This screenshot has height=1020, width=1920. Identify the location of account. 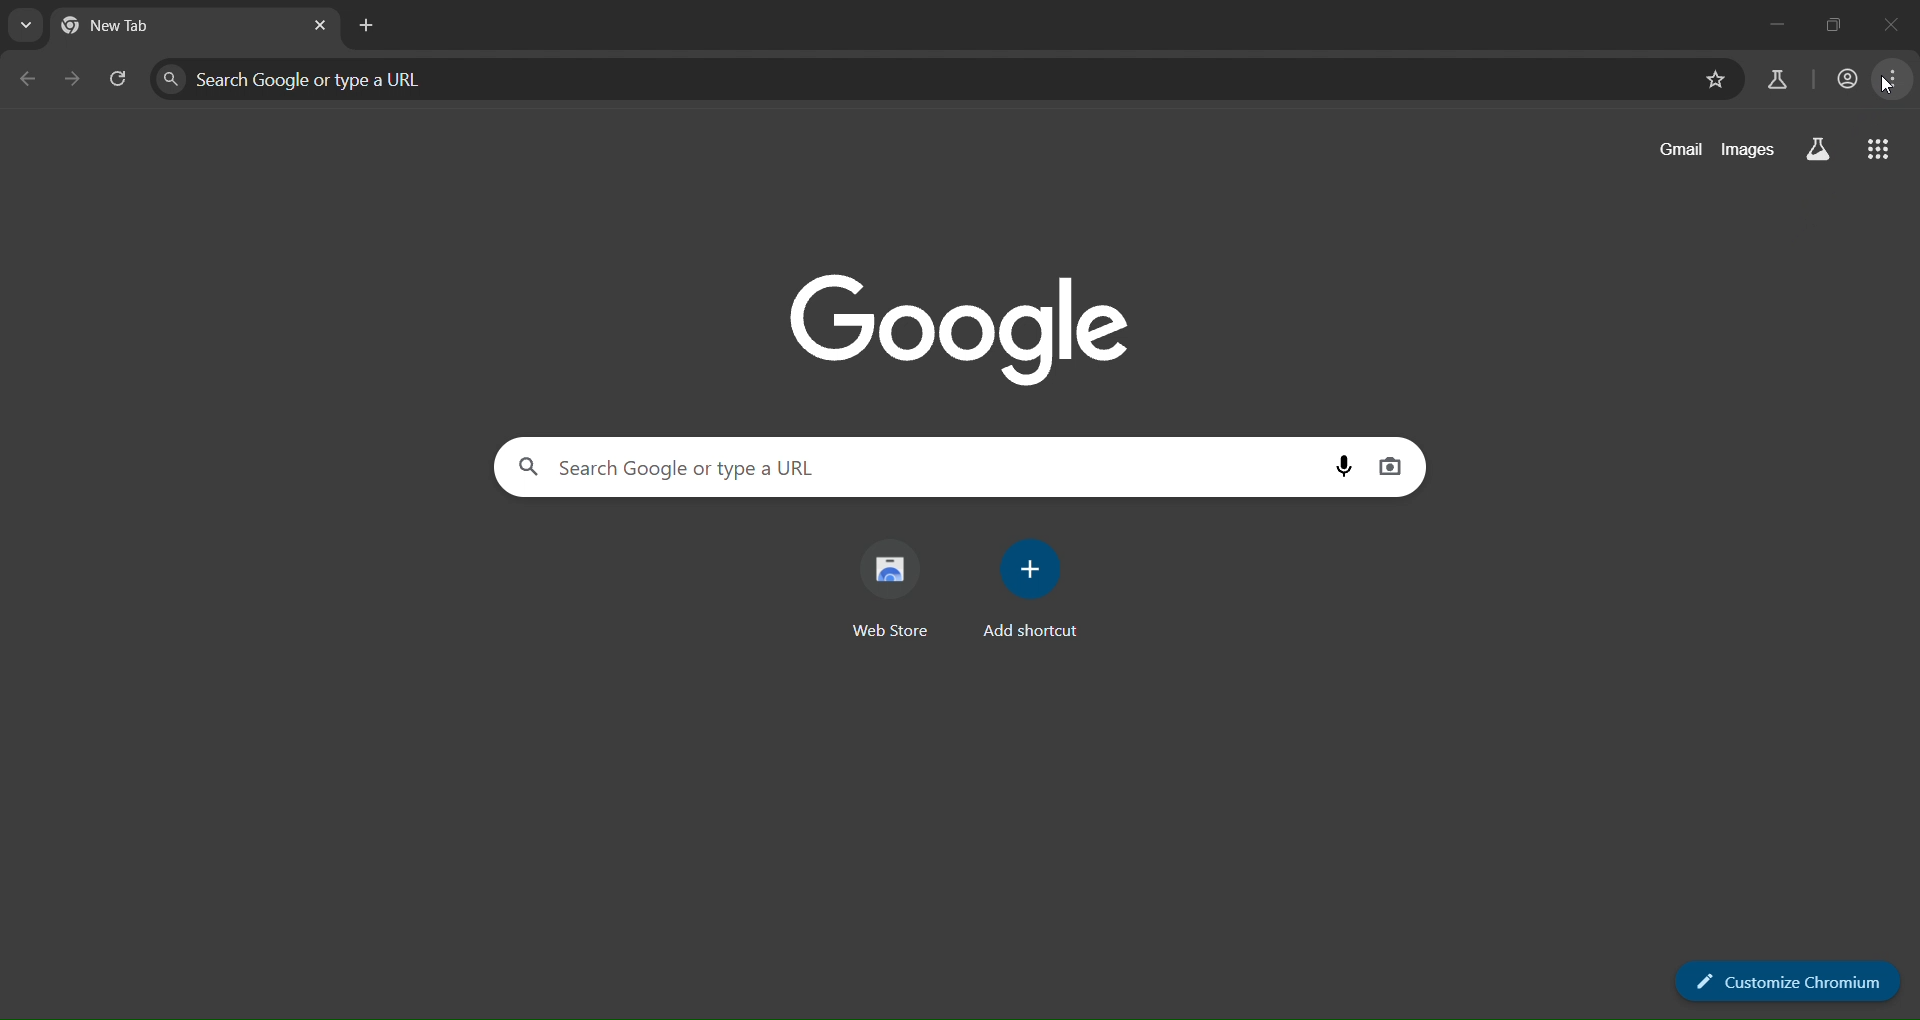
(1848, 75).